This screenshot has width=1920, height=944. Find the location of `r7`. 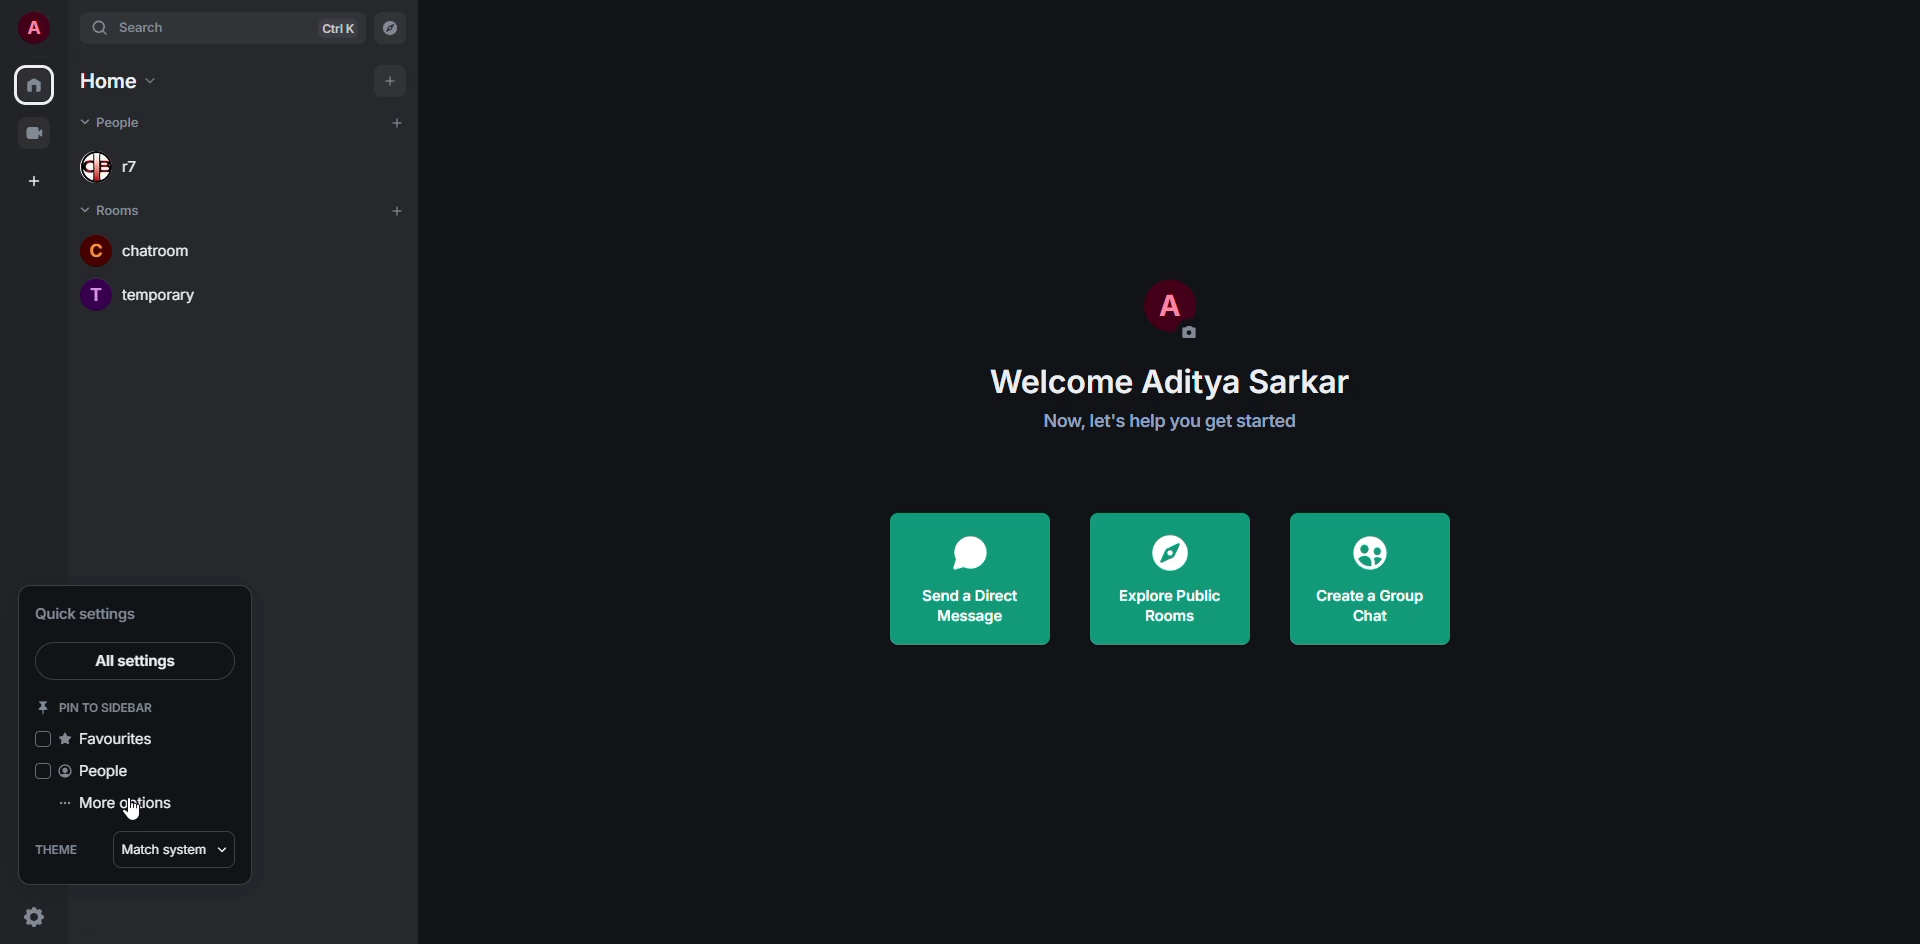

r7 is located at coordinates (114, 167).